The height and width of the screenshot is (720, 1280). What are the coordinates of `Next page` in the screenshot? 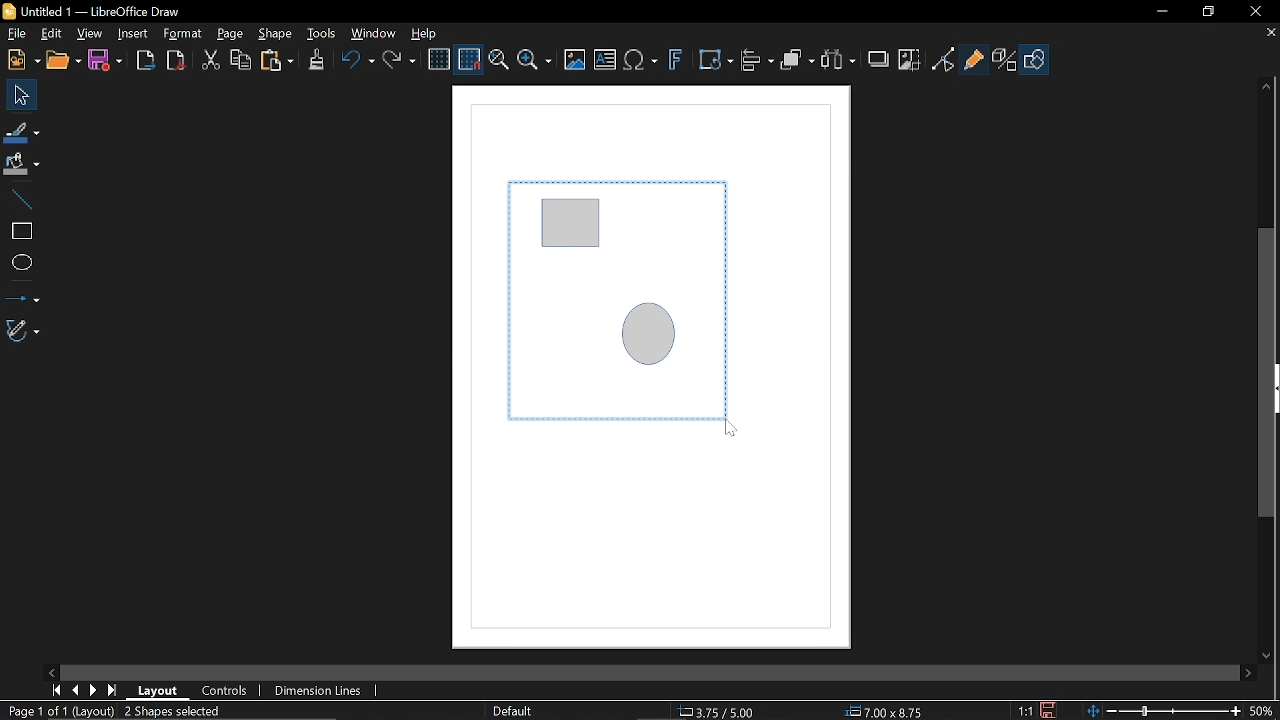 It's located at (96, 691).